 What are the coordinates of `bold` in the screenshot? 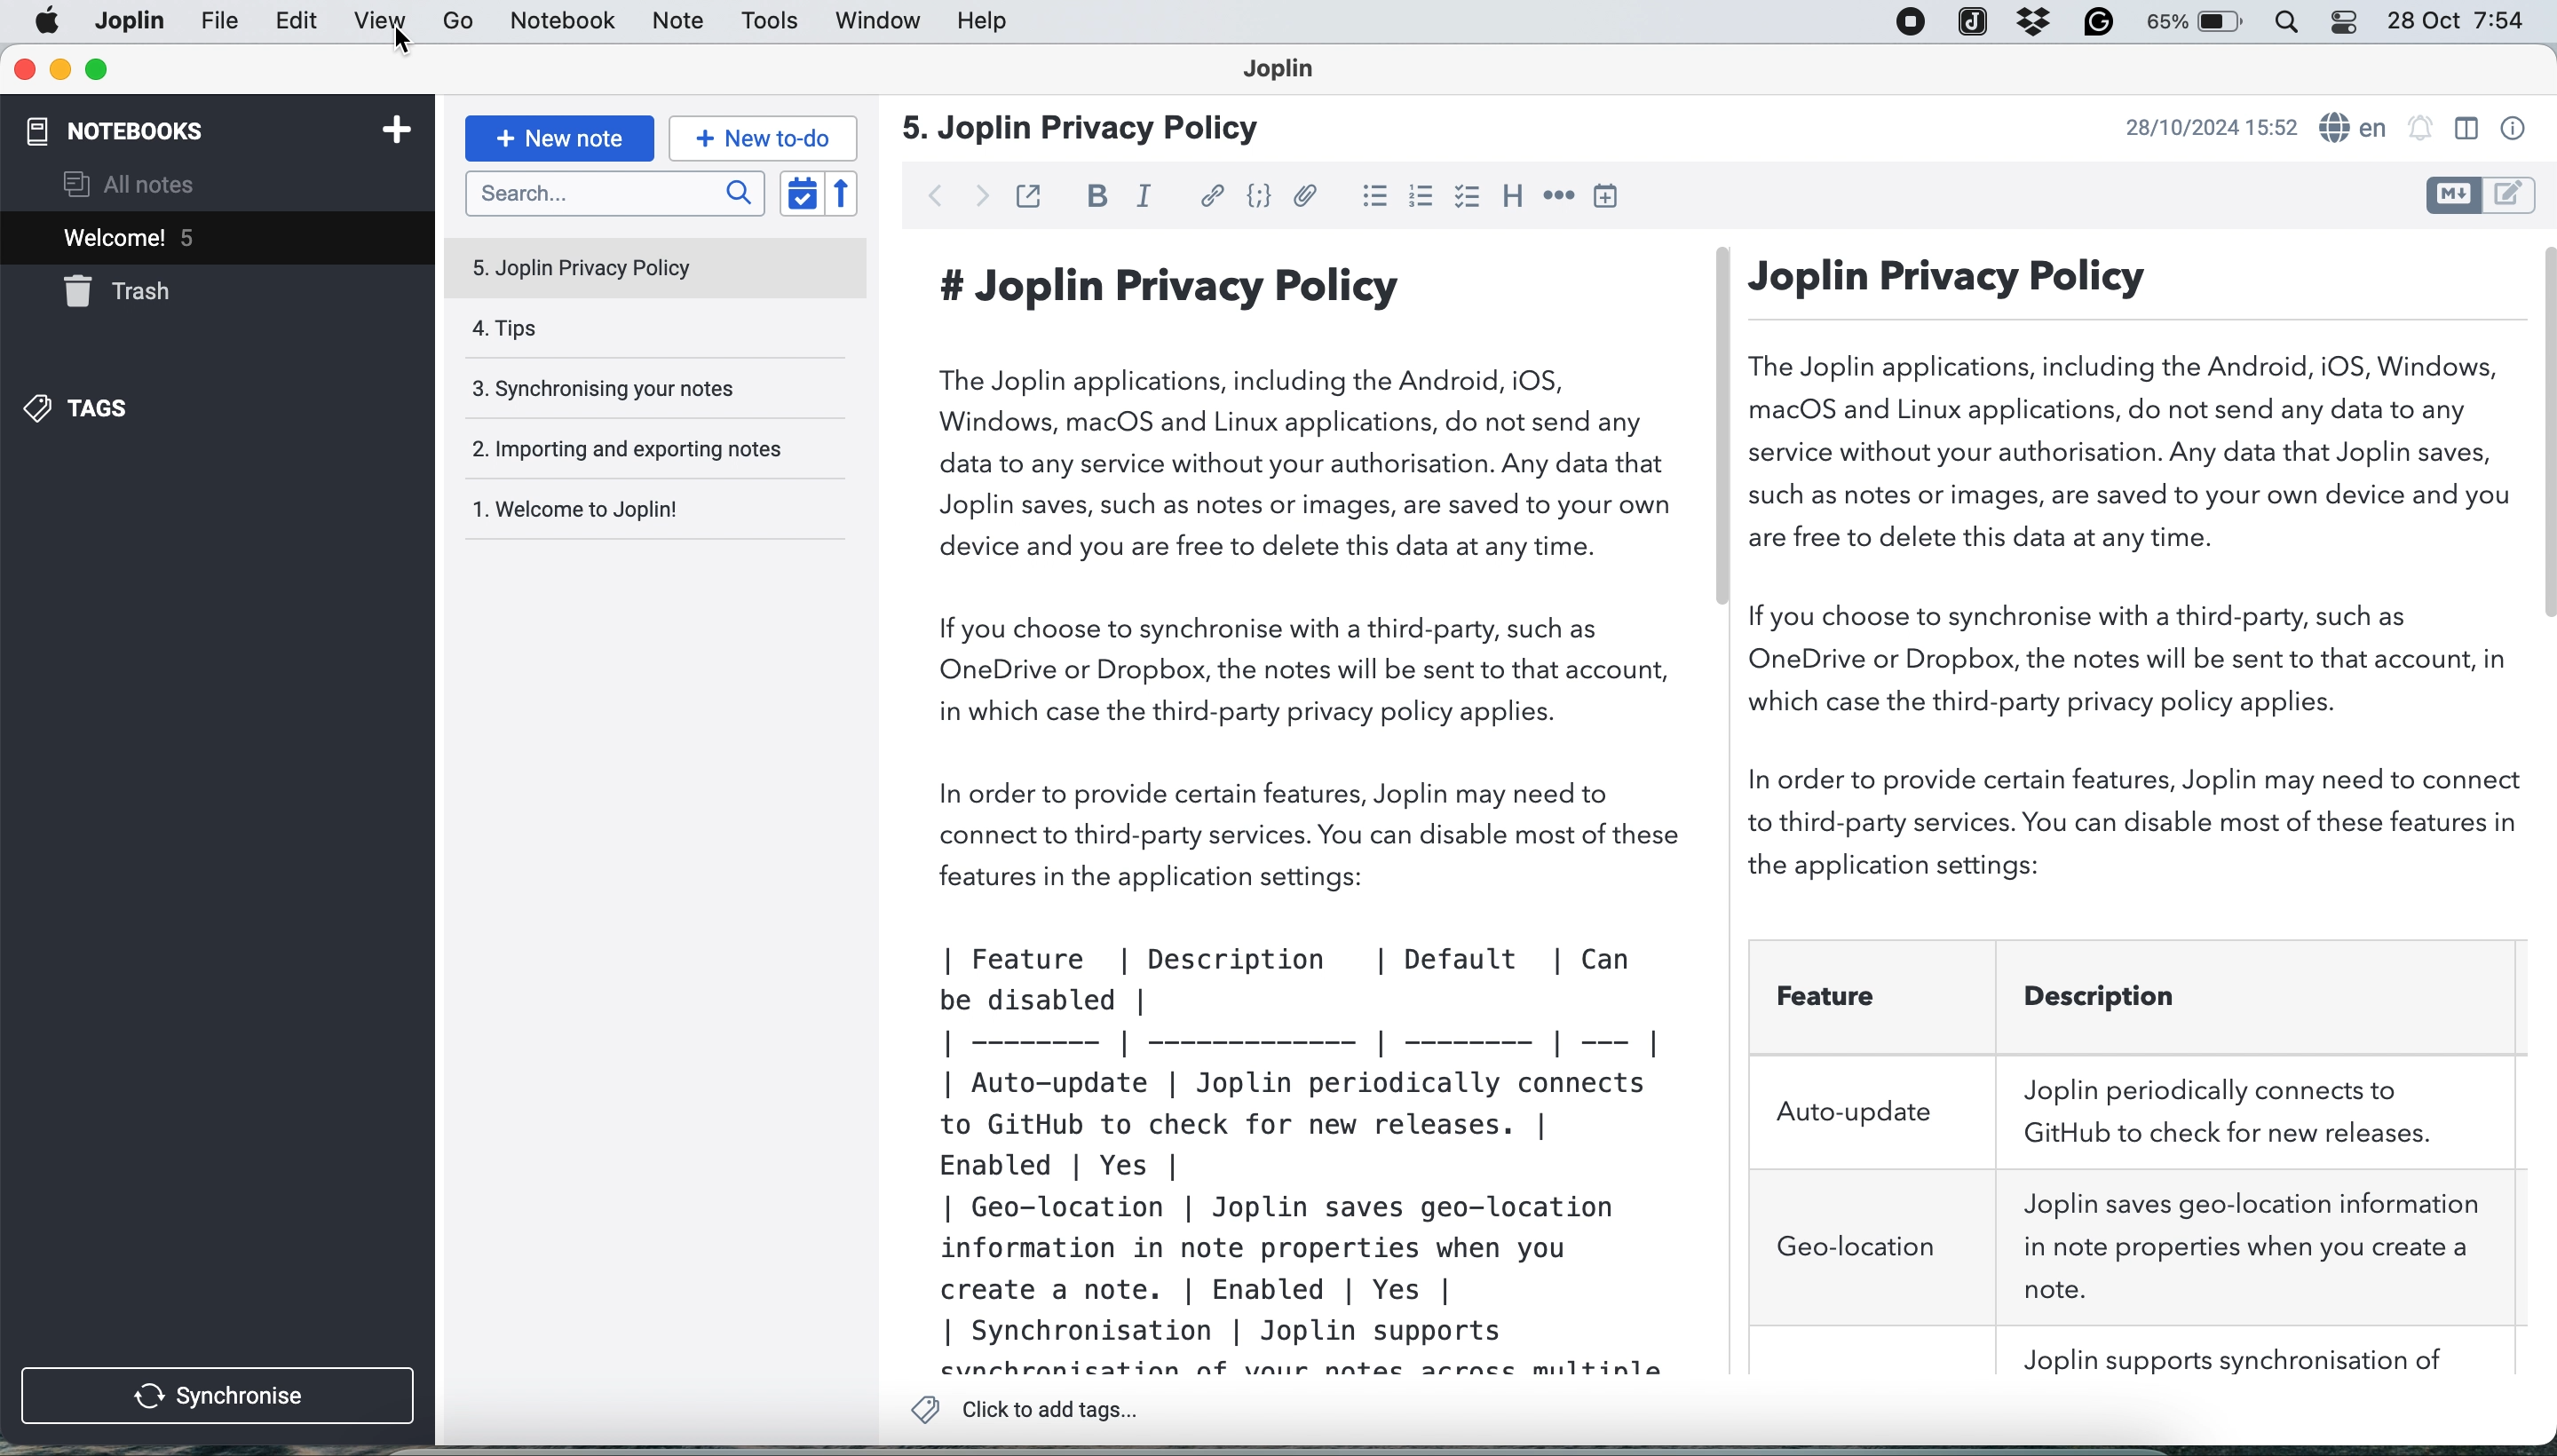 It's located at (1088, 194).